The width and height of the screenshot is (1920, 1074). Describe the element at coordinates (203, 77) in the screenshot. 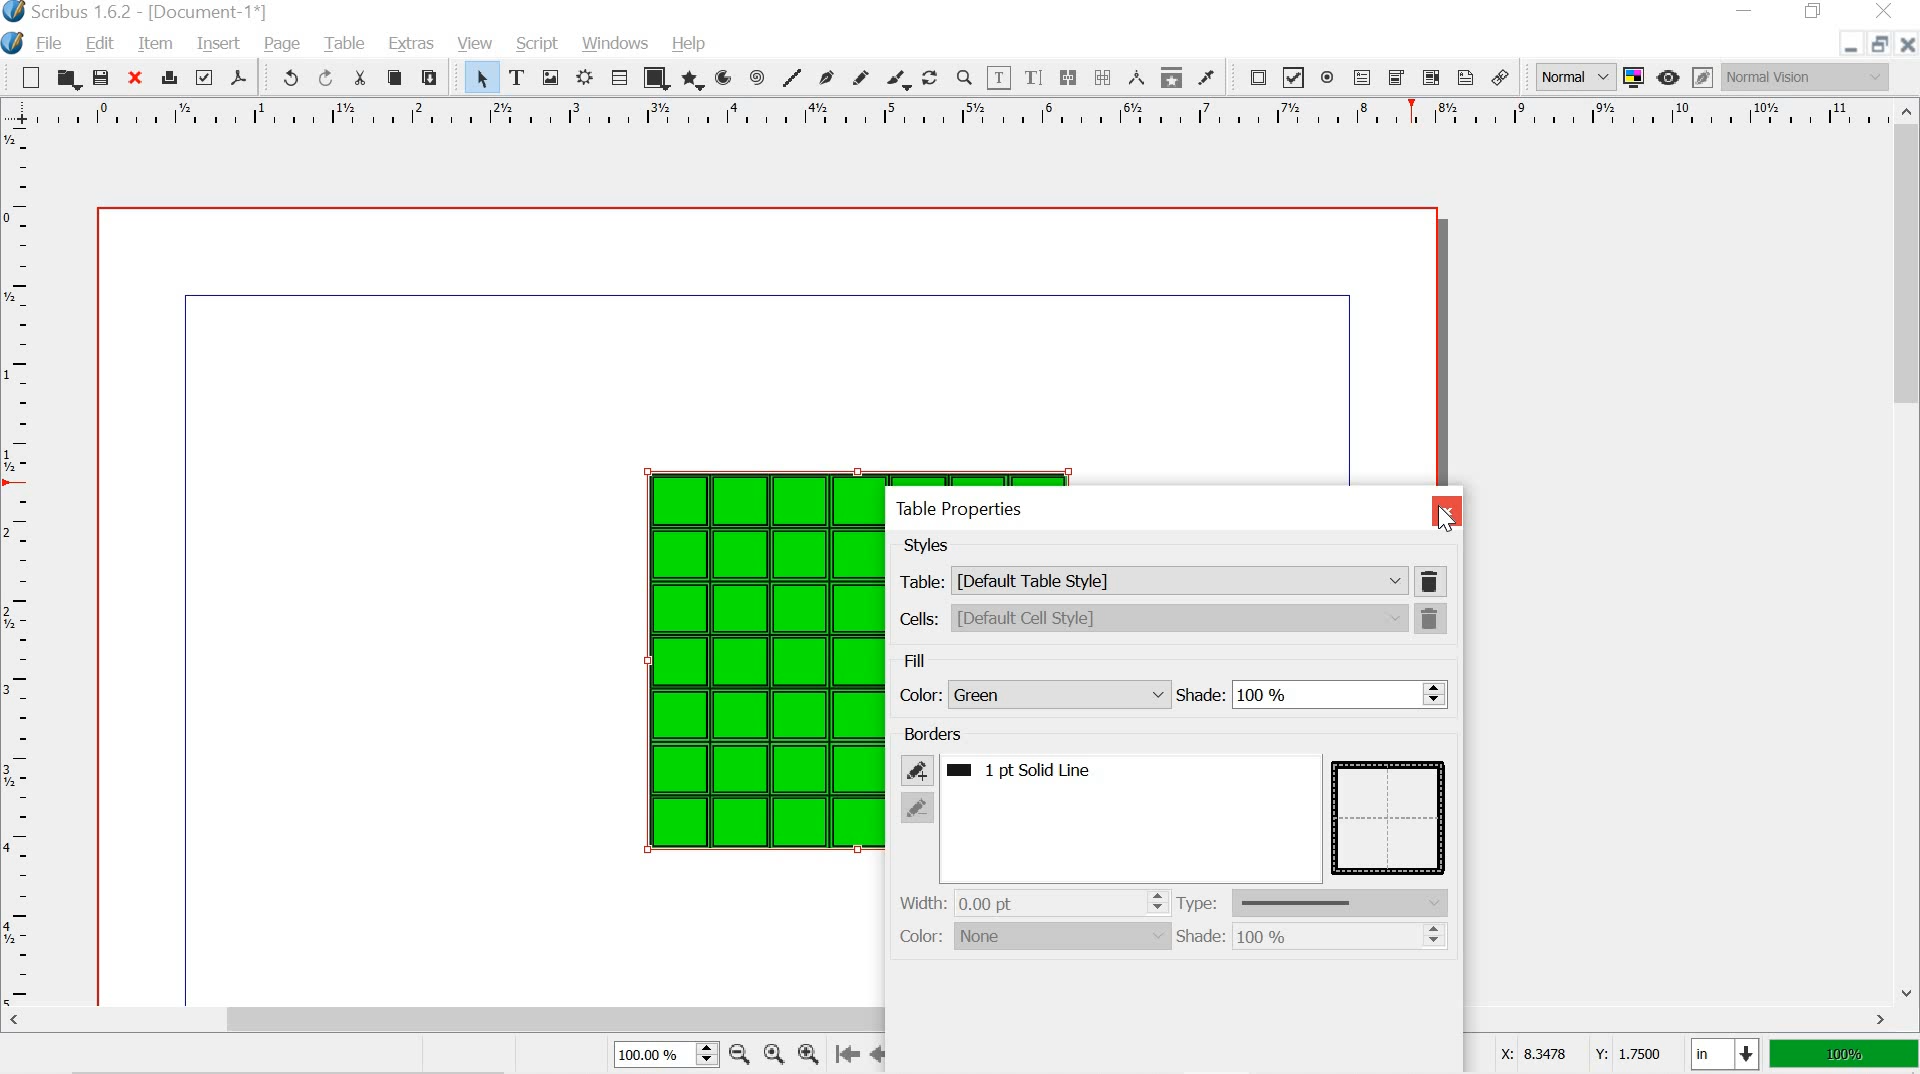

I see `preflight verifier` at that location.